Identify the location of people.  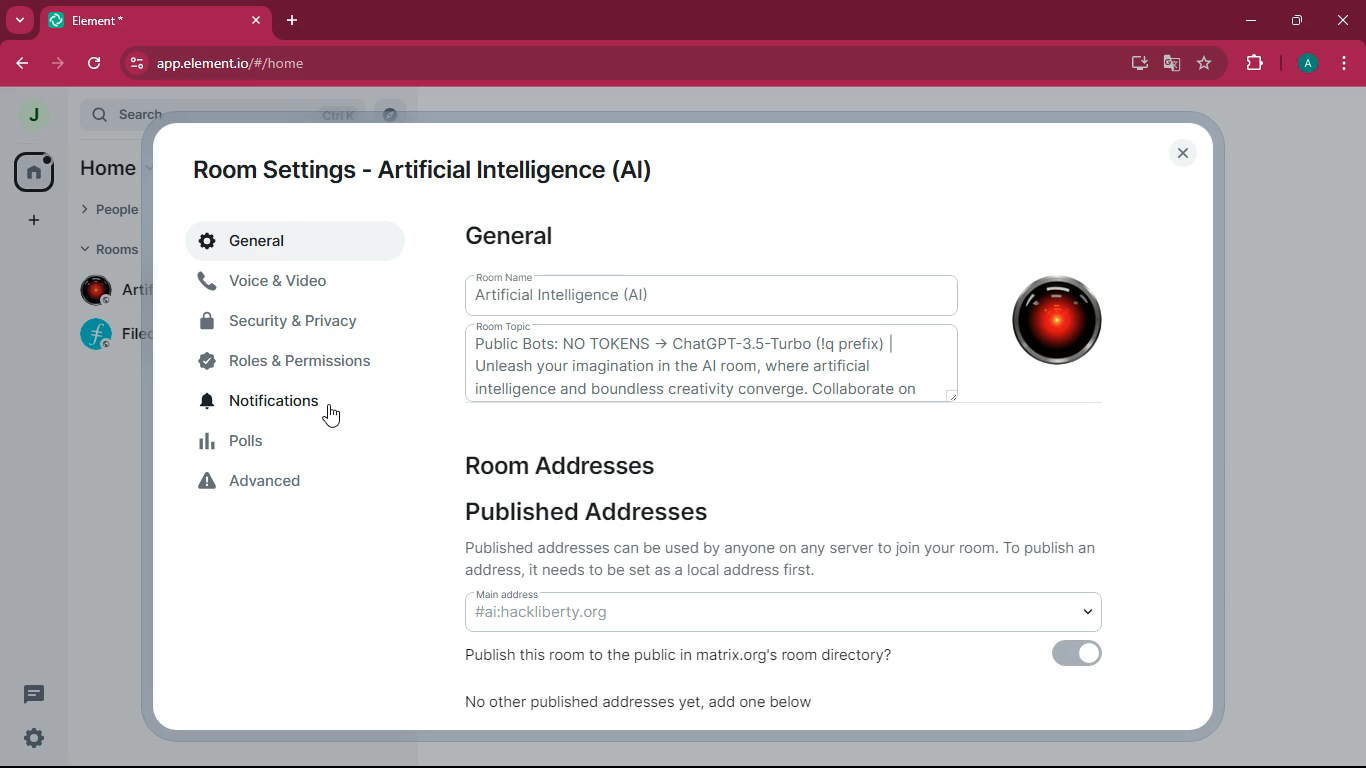
(108, 213).